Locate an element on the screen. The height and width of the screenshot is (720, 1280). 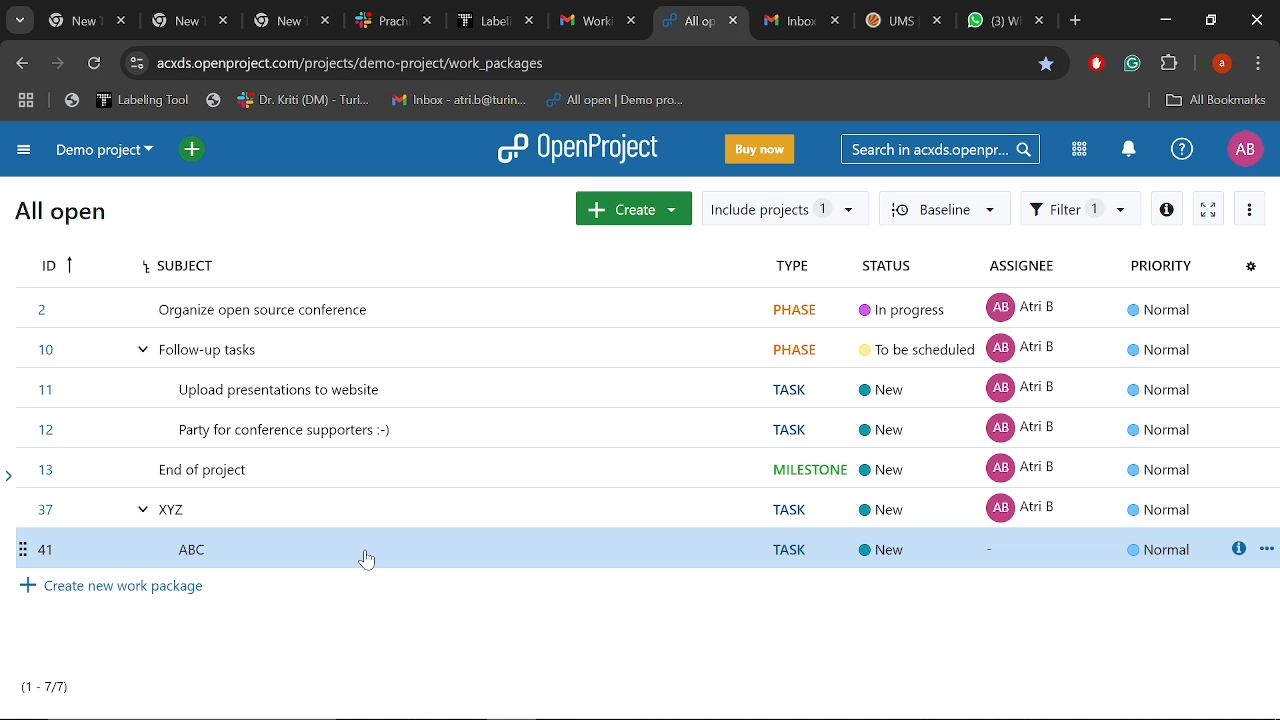
Open project logo is located at coordinates (576, 147).